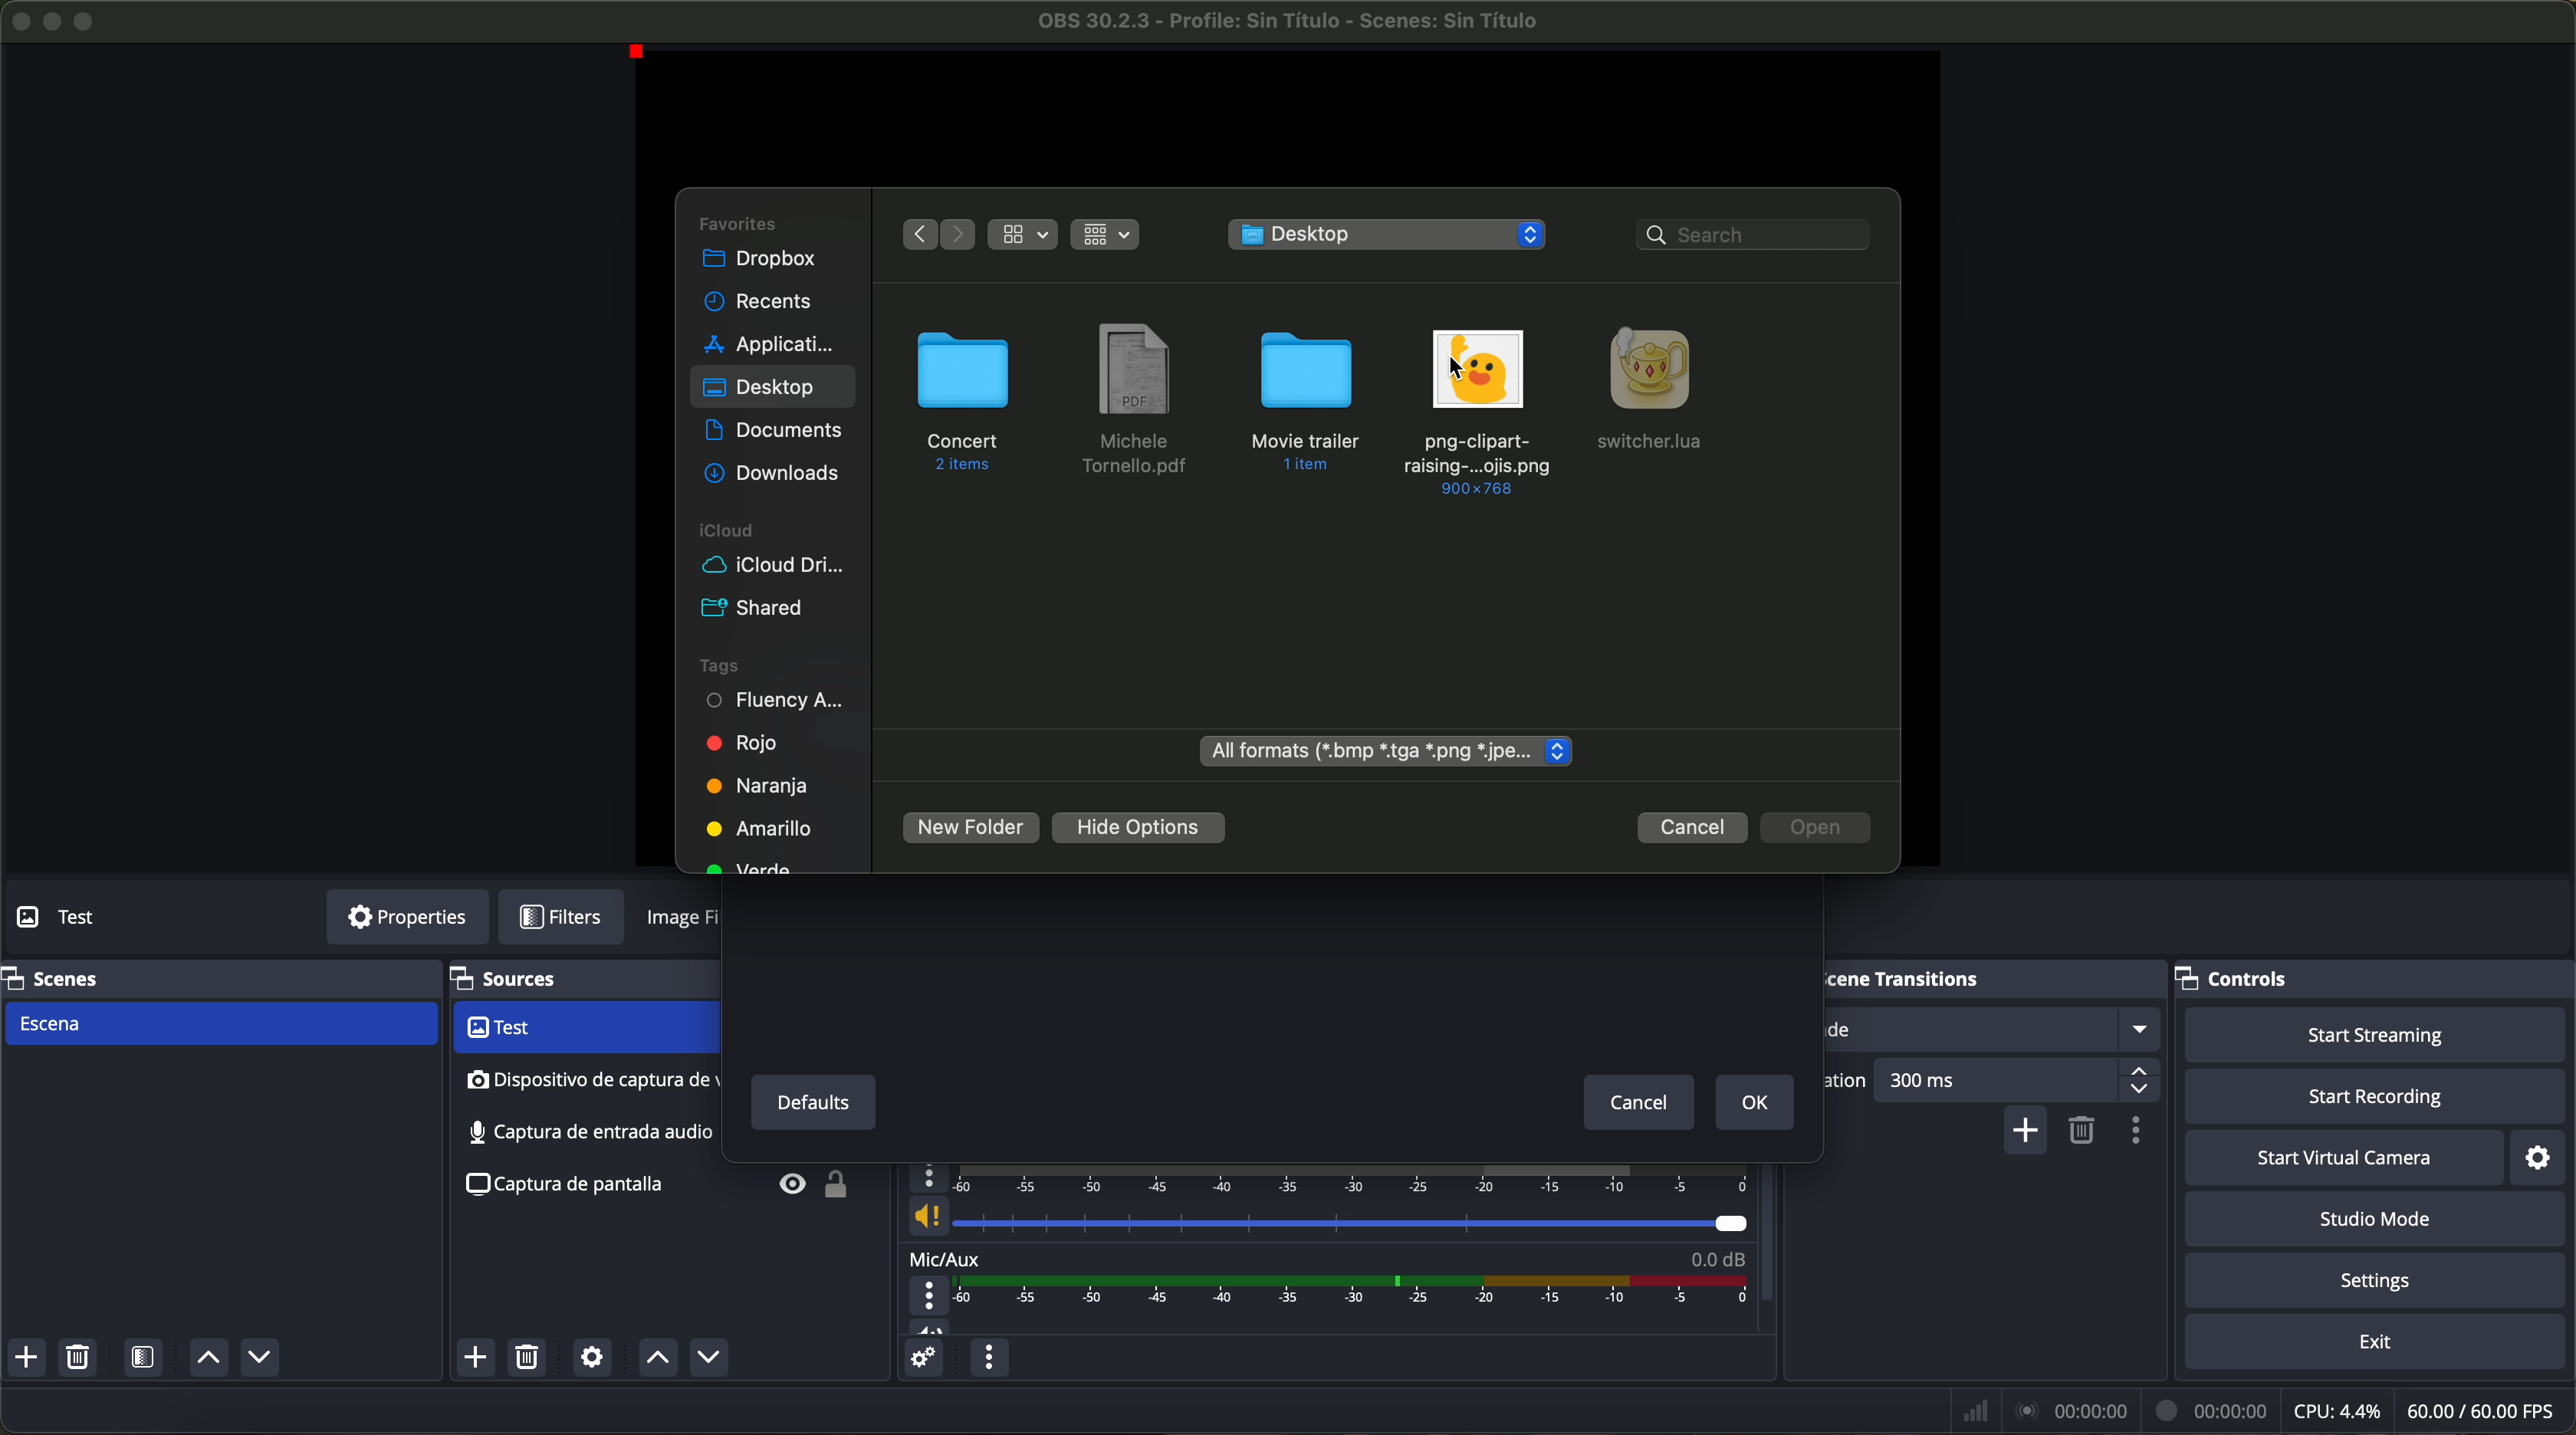 The height and width of the screenshot is (1435, 2576). Describe the element at coordinates (1933, 978) in the screenshot. I see `scene transitions` at that location.